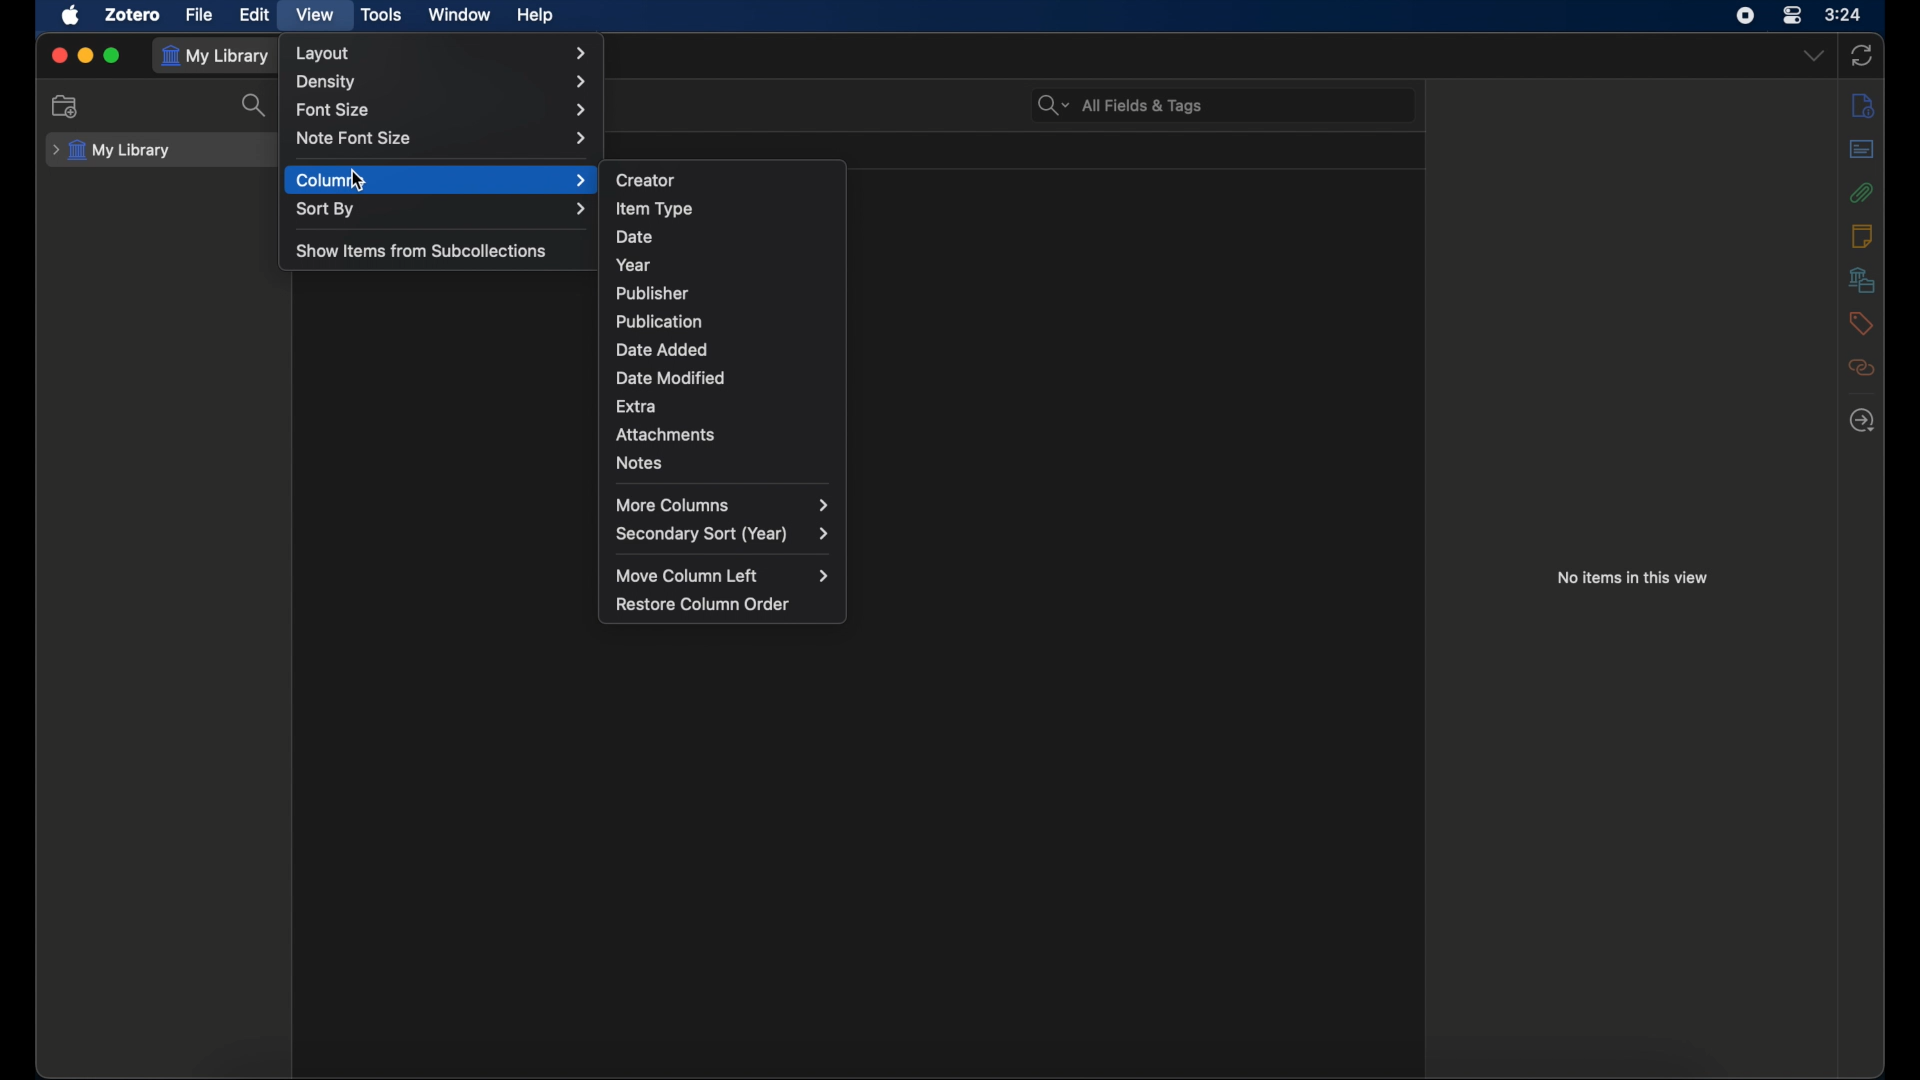 The width and height of the screenshot is (1920, 1080). What do you see at coordinates (60, 56) in the screenshot?
I see `close` at bounding box center [60, 56].